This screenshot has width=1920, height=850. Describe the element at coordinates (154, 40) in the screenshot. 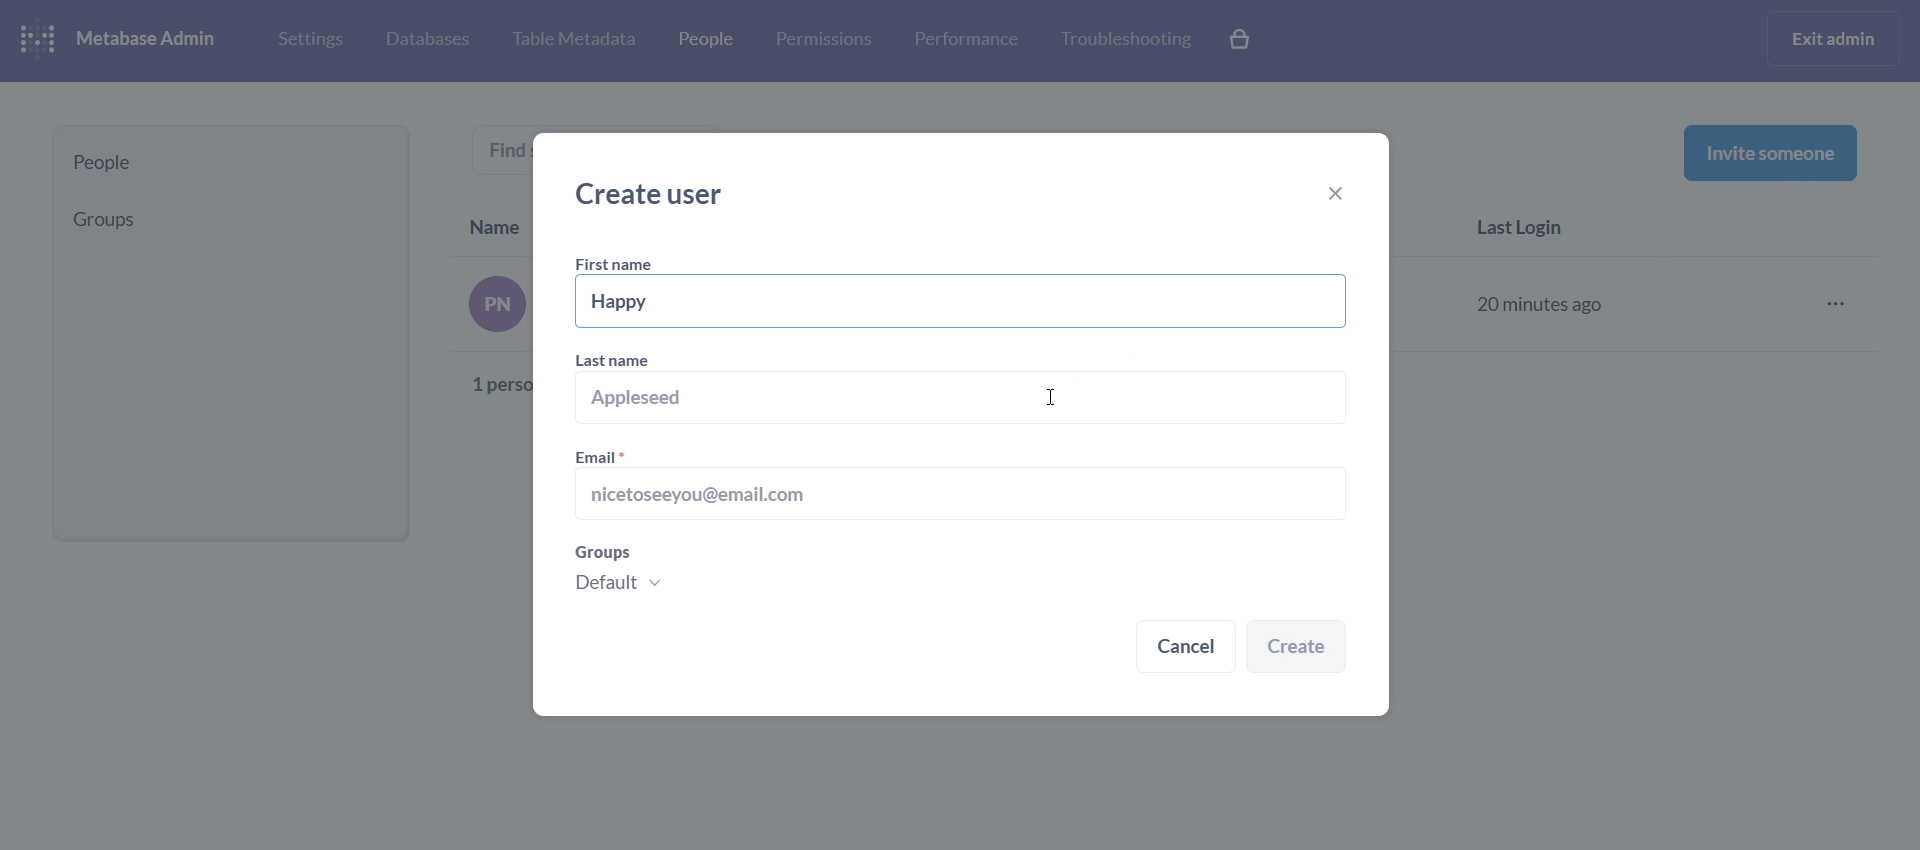

I see `metabase admin` at that location.